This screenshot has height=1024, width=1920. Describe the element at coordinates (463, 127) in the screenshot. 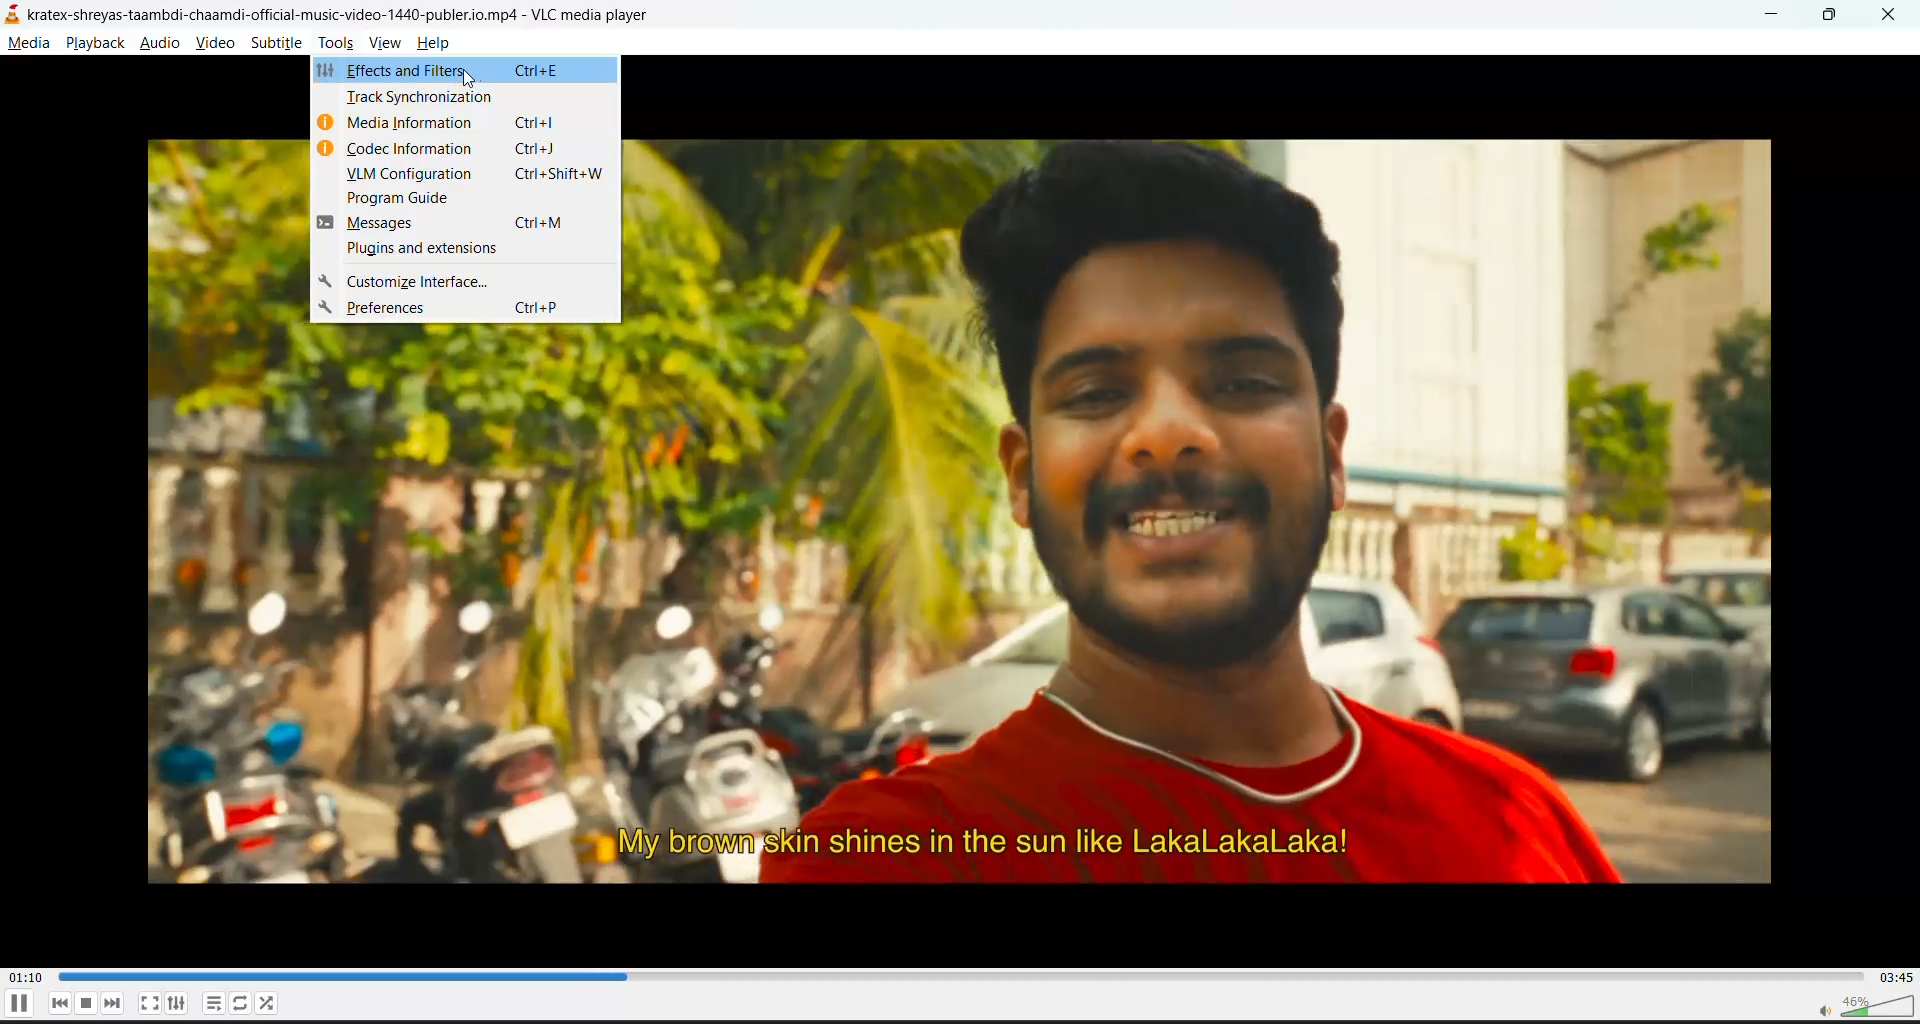

I see `media information` at that location.